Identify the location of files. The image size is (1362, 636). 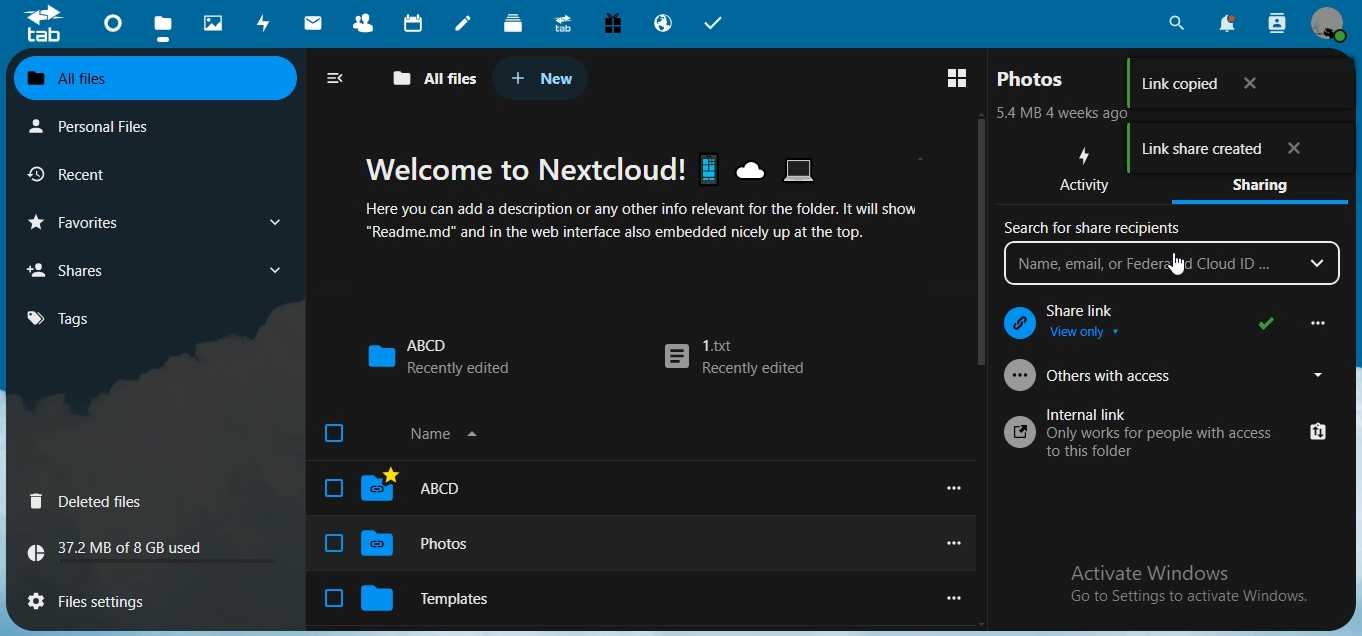
(163, 30).